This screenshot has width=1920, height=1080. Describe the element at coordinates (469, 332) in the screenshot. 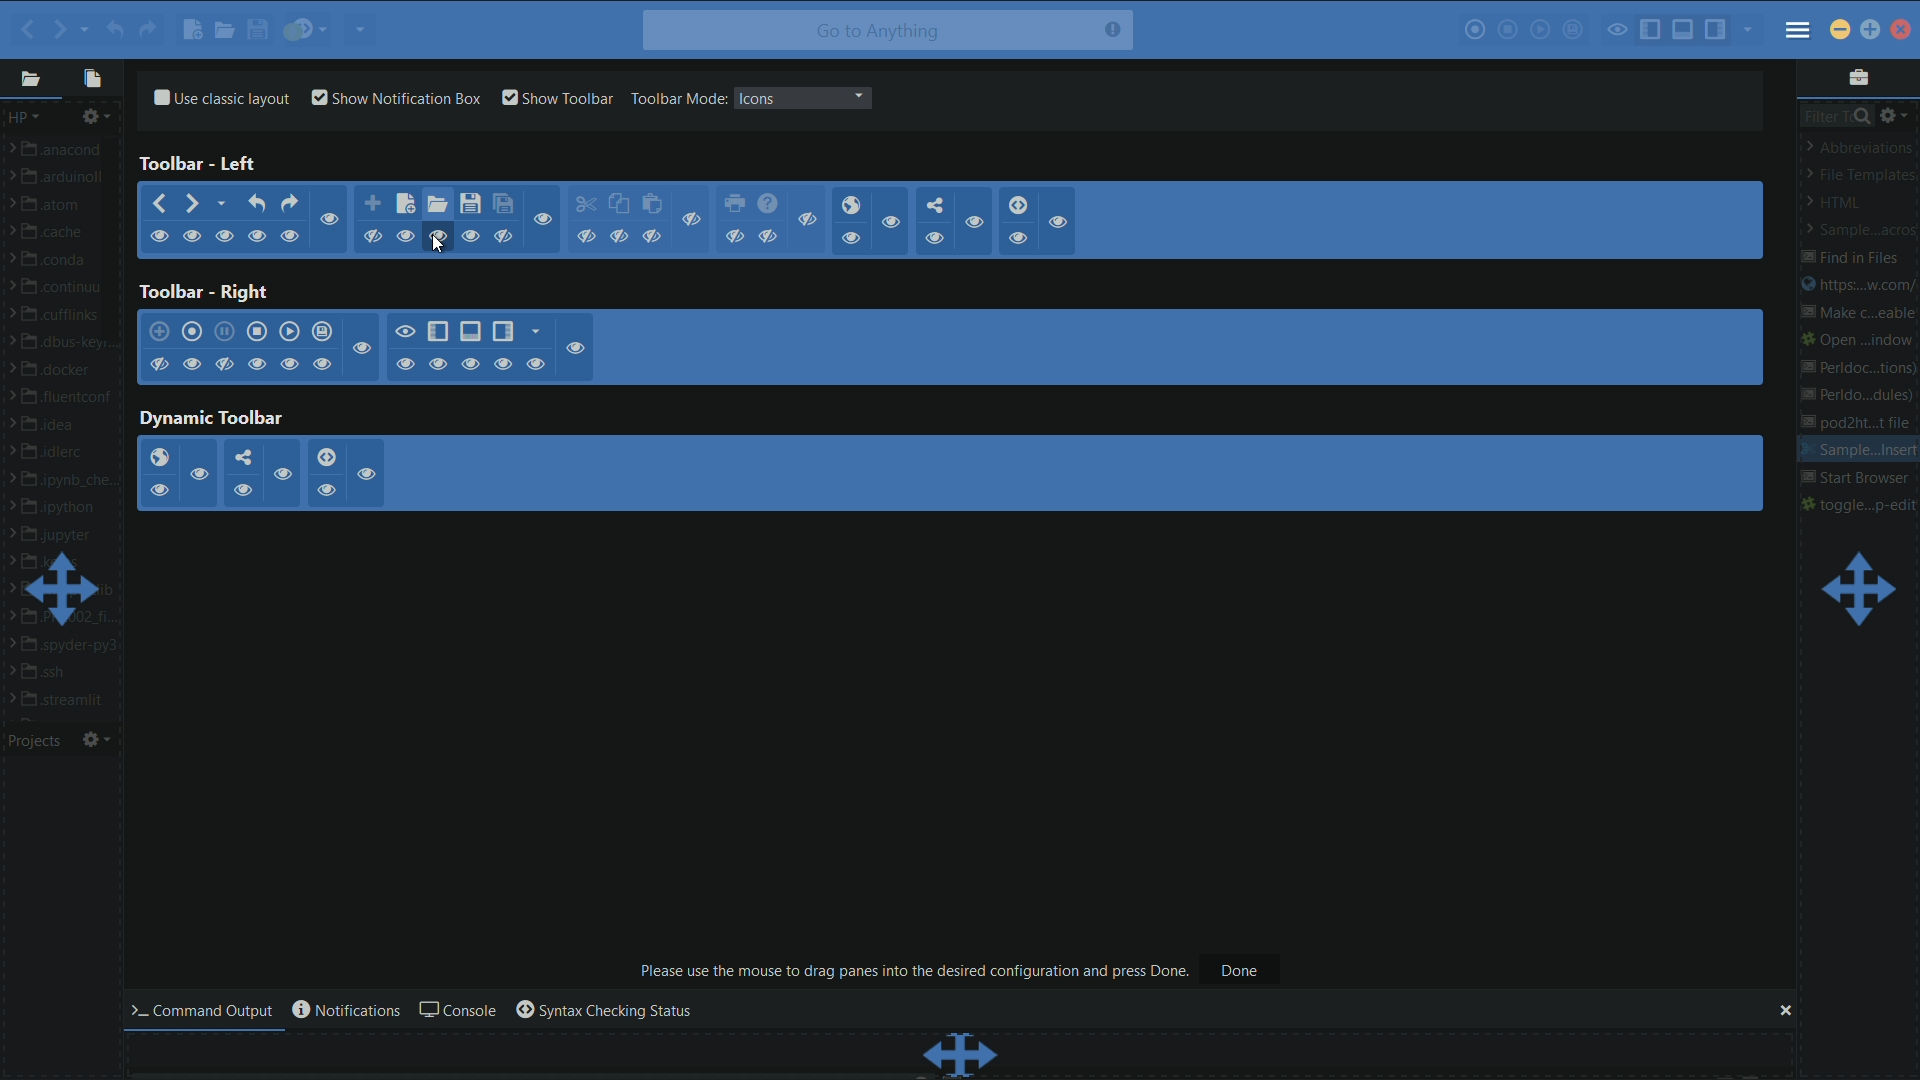

I see `show/hide bottom pane` at that location.